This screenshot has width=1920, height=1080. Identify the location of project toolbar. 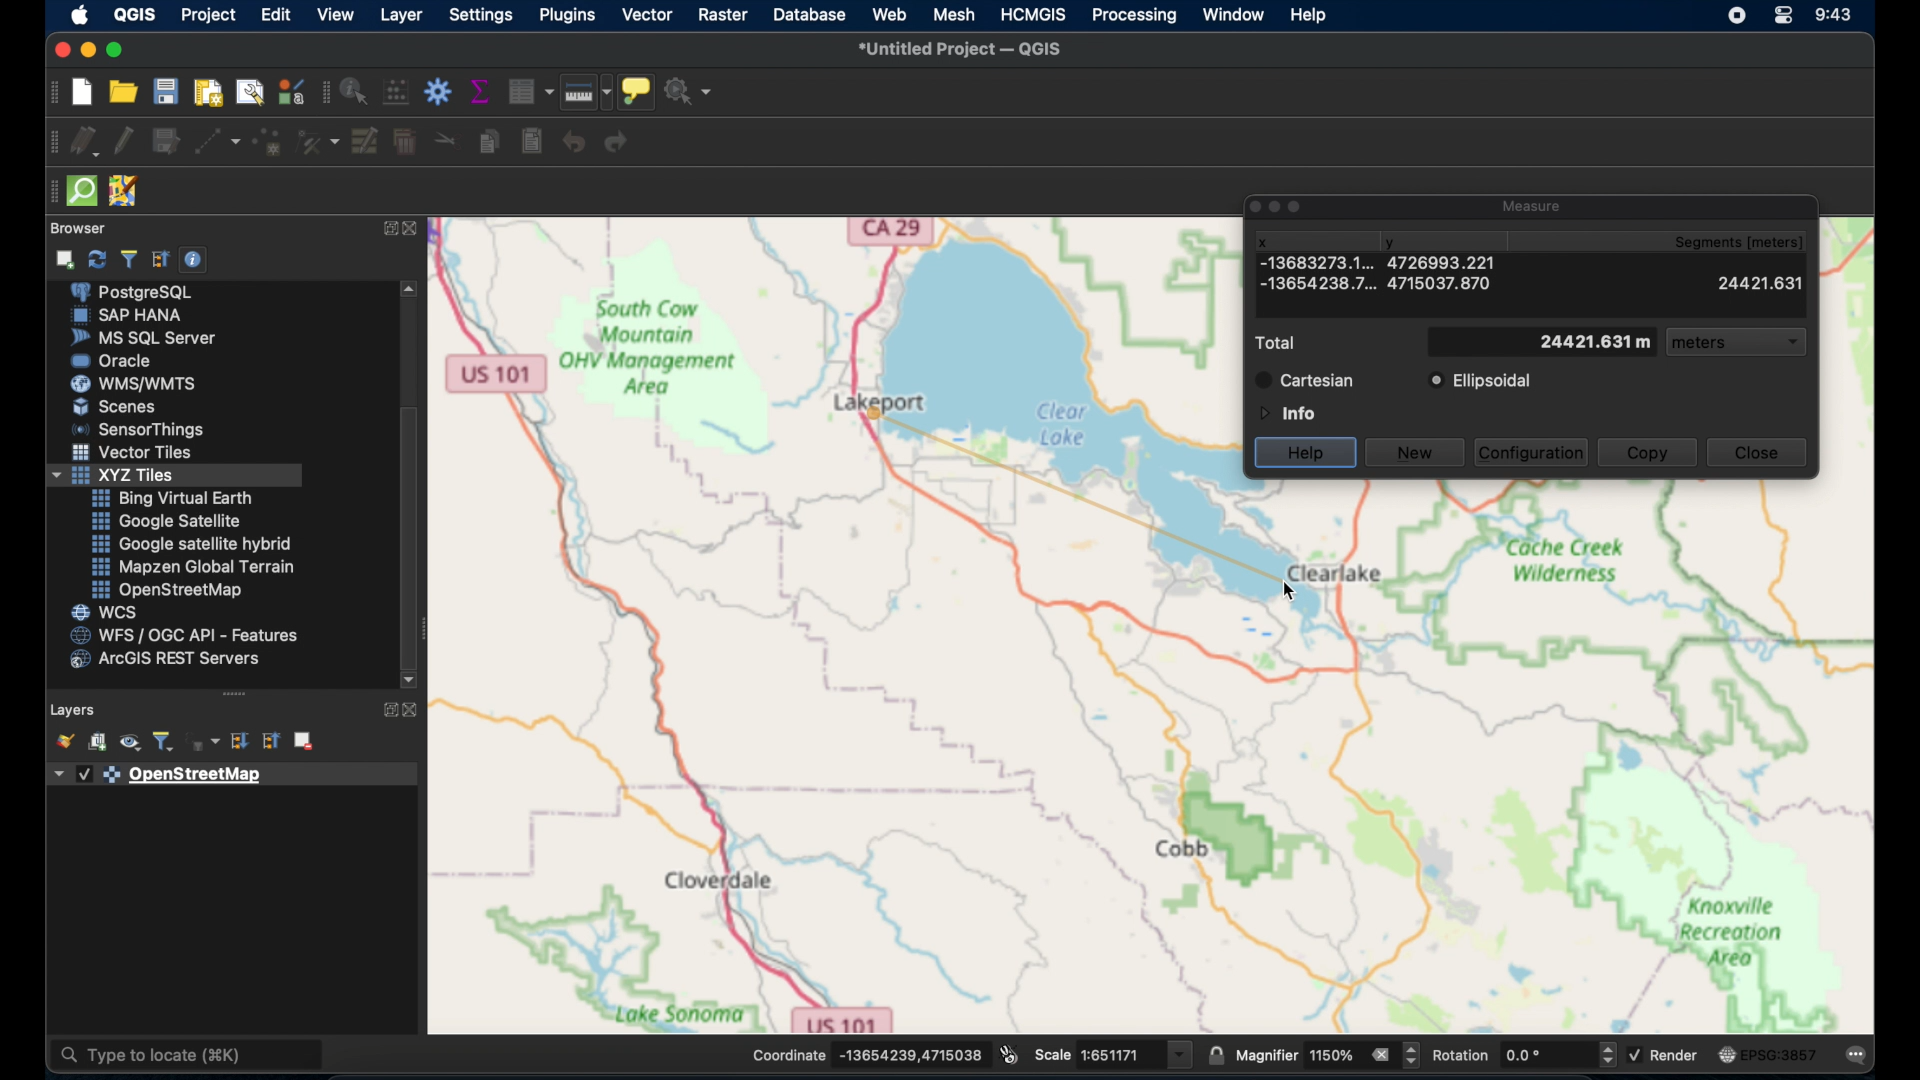
(50, 94).